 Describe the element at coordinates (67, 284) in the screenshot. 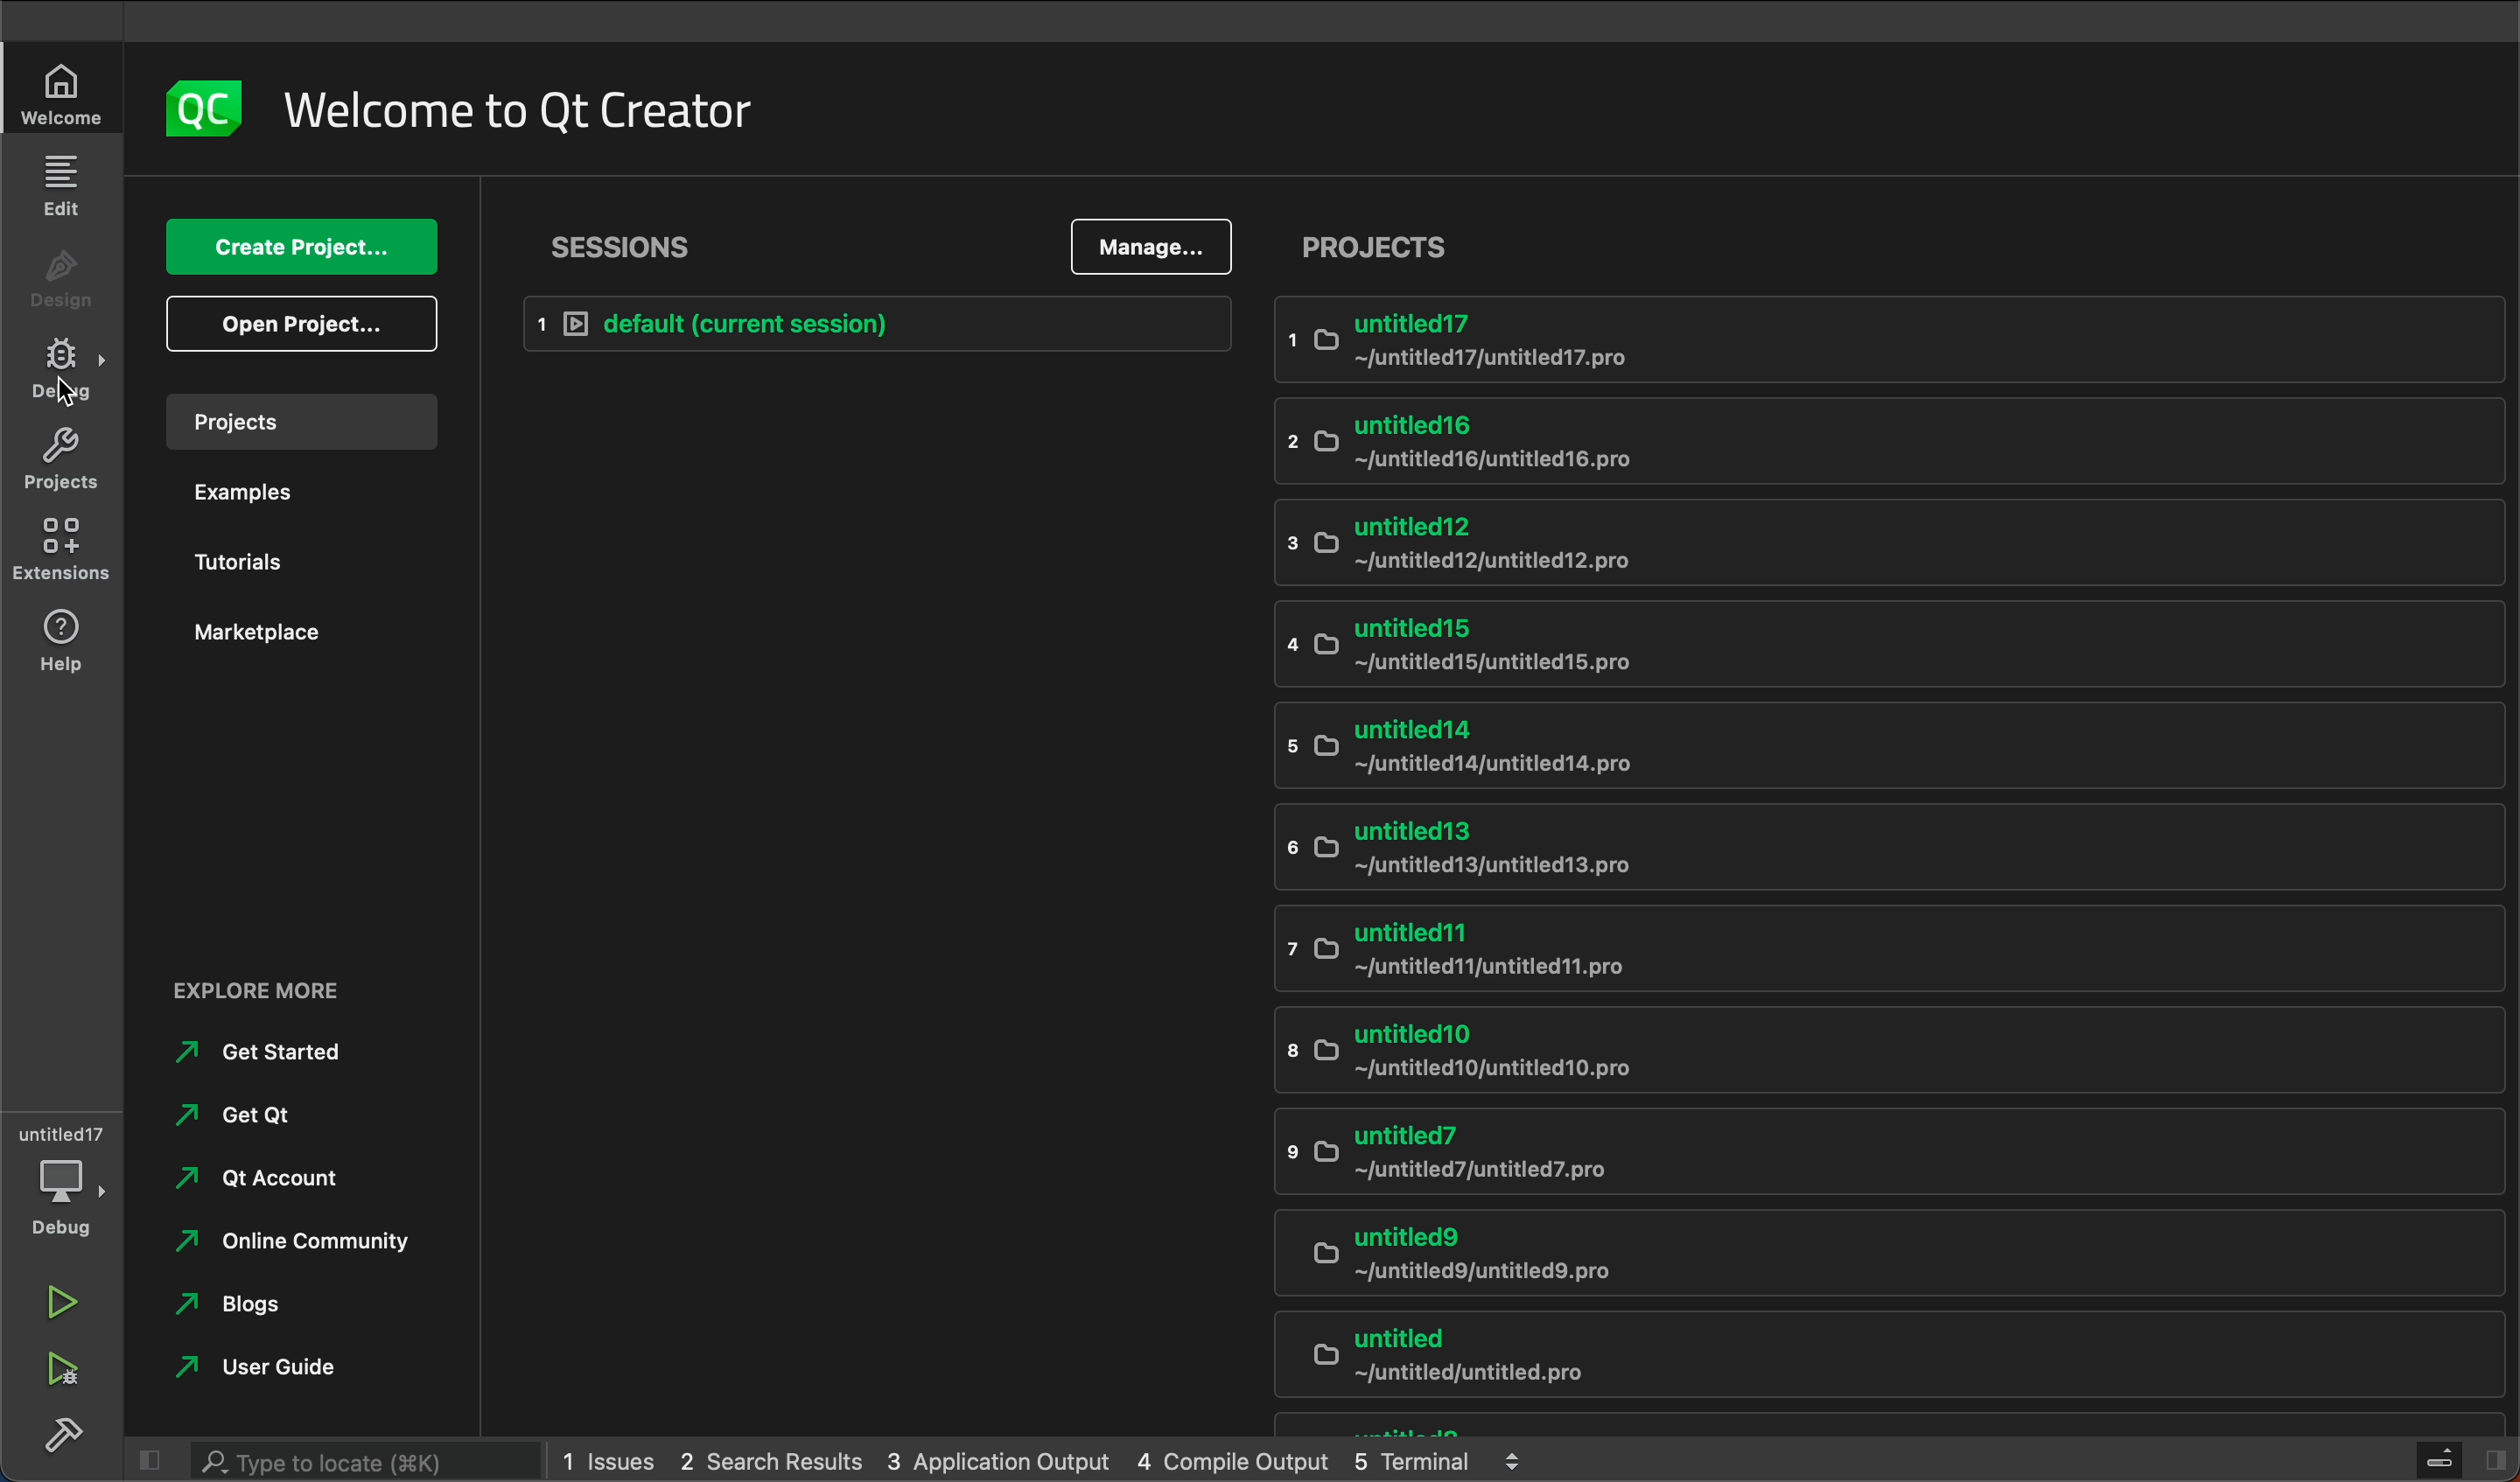

I see `DESIGN` at that location.